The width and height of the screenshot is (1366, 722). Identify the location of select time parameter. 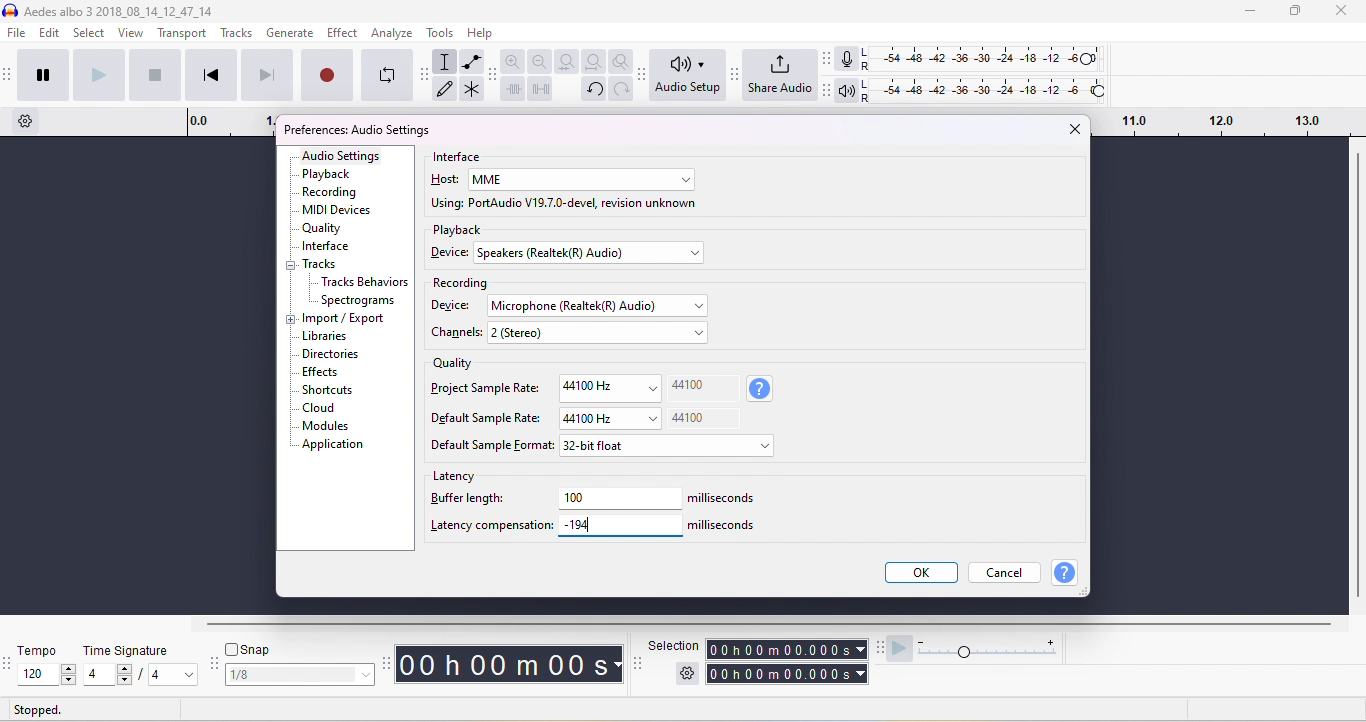
(860, 649).